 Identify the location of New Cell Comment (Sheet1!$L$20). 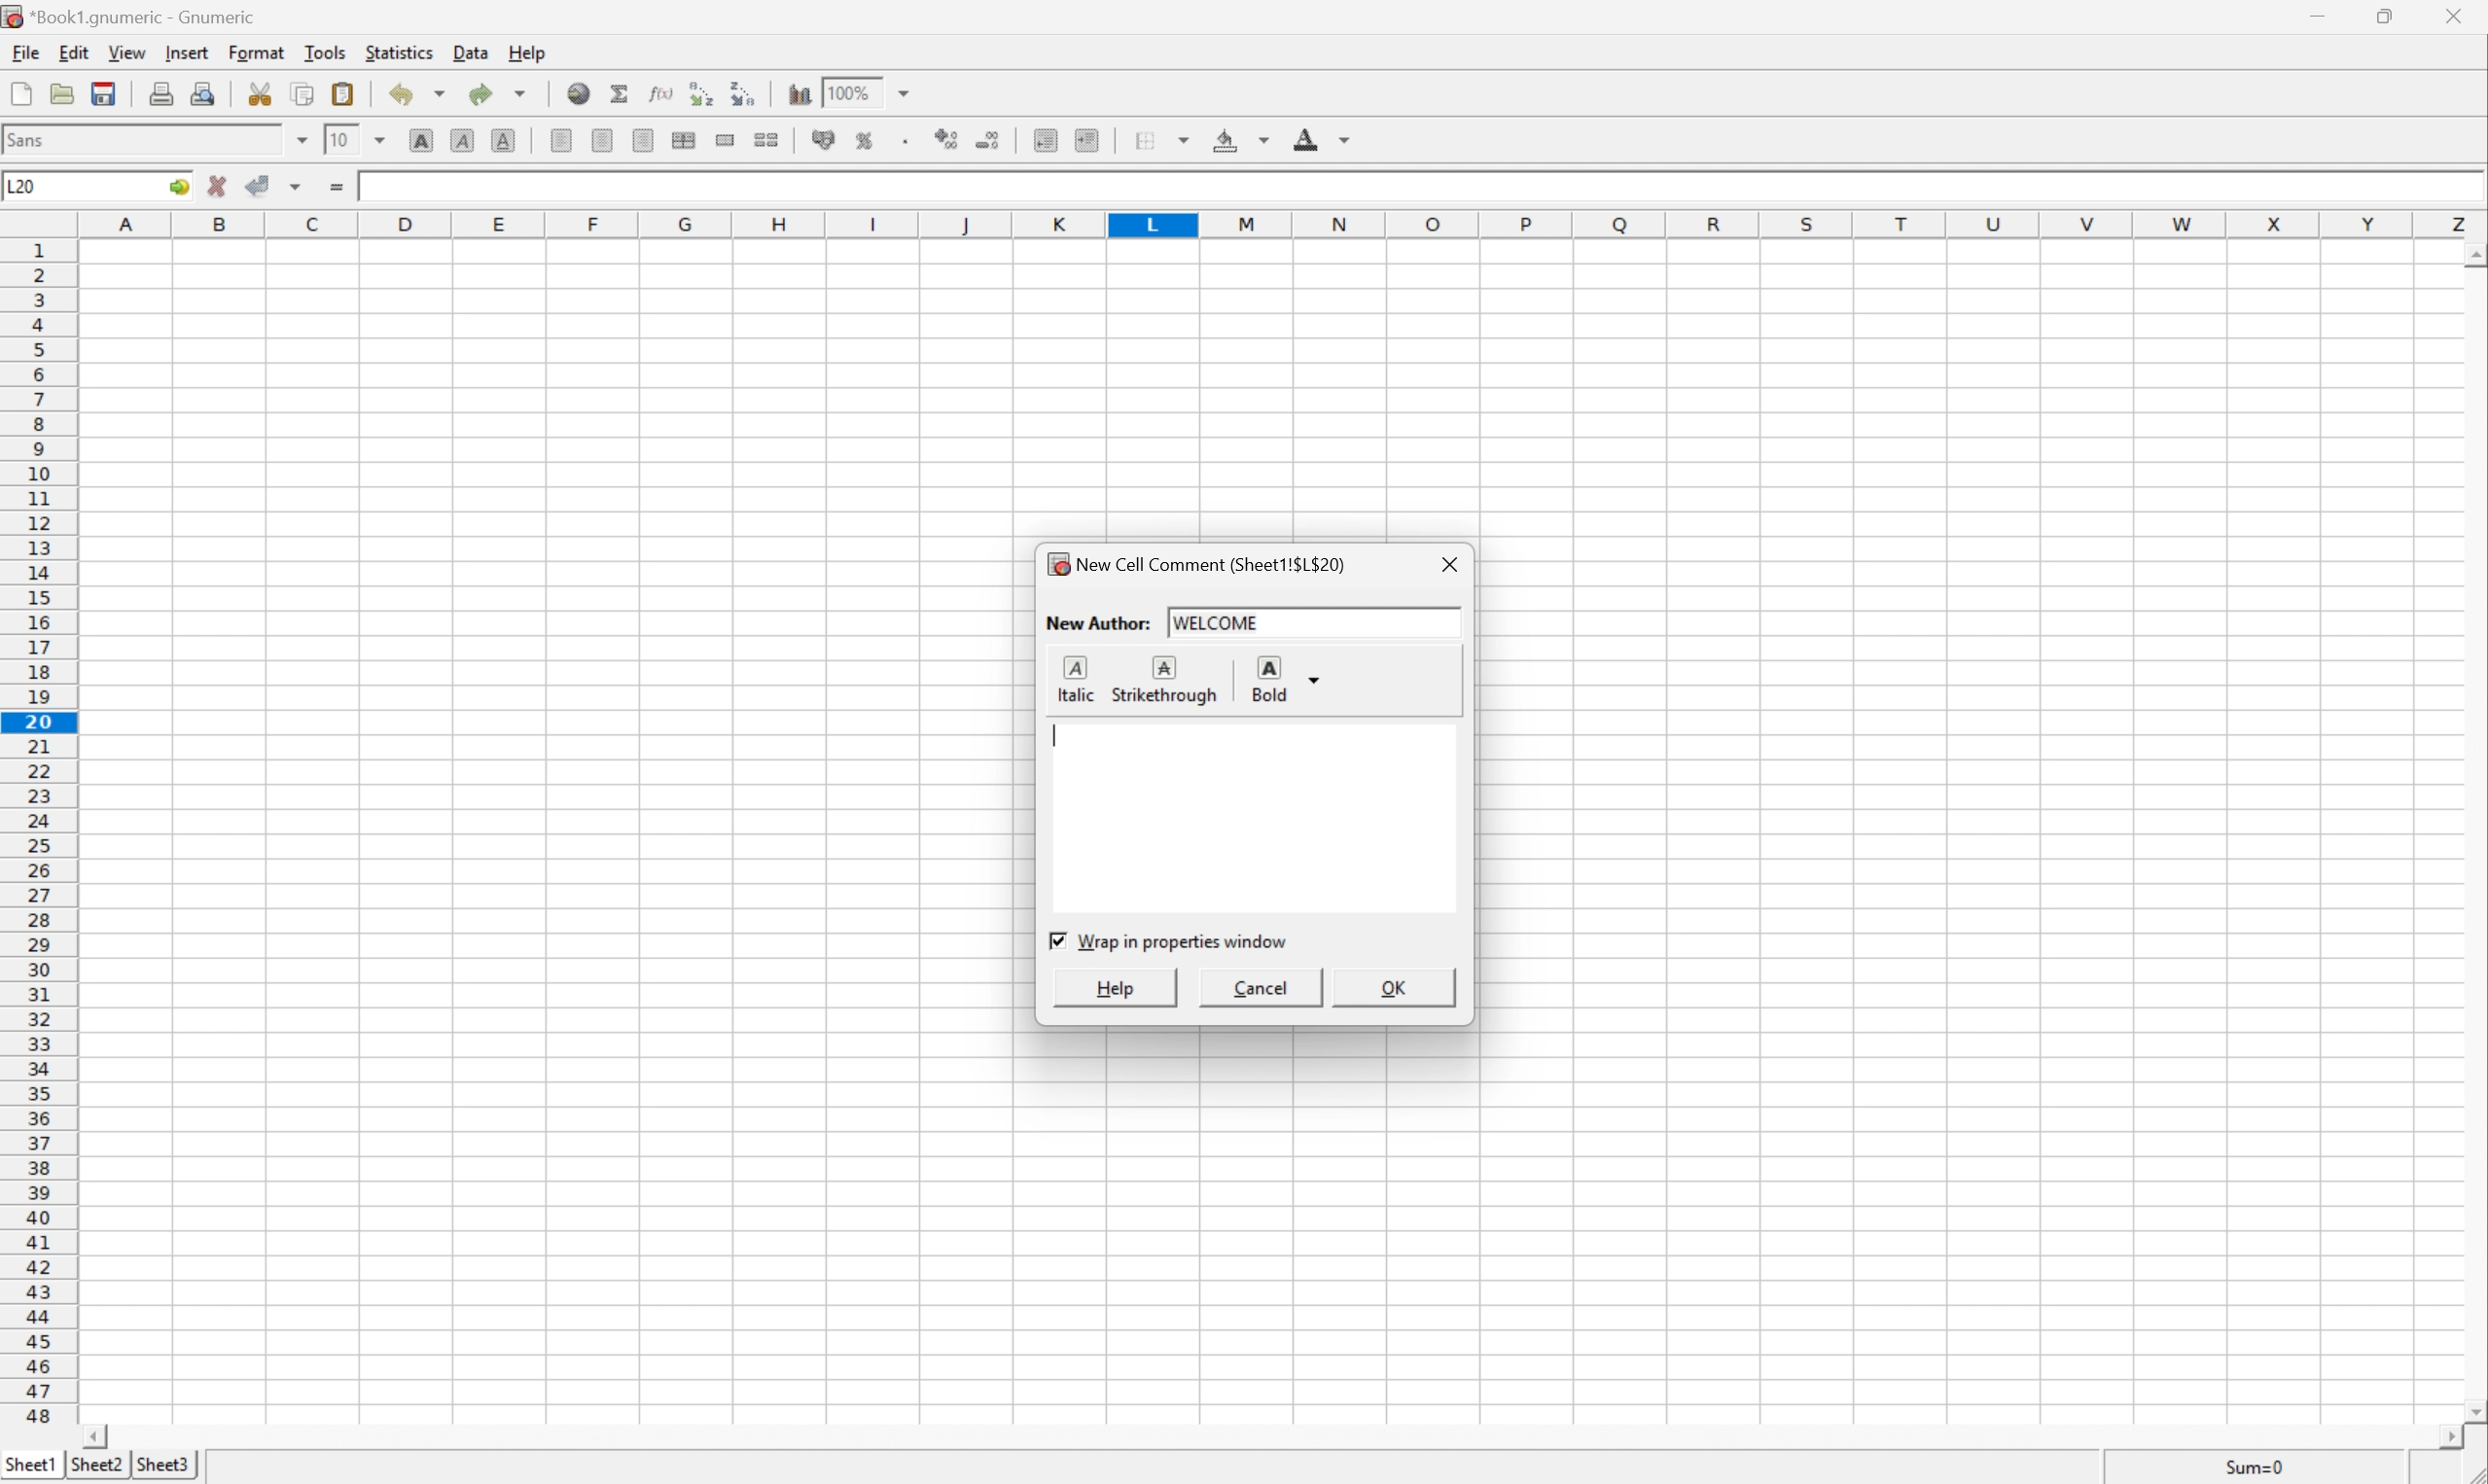
(1194, 564).